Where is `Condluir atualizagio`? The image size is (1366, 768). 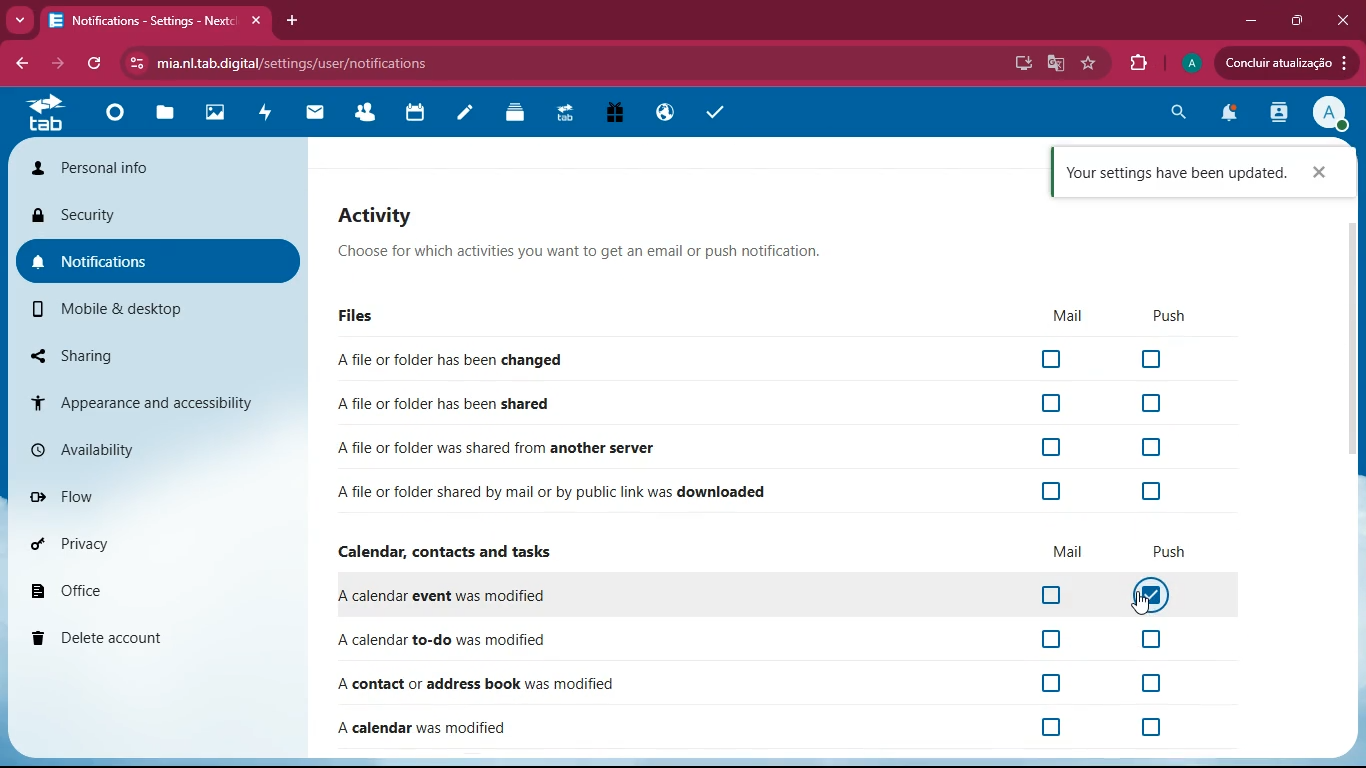 Condluir atualizagio is located at coordinates (1293, 65).